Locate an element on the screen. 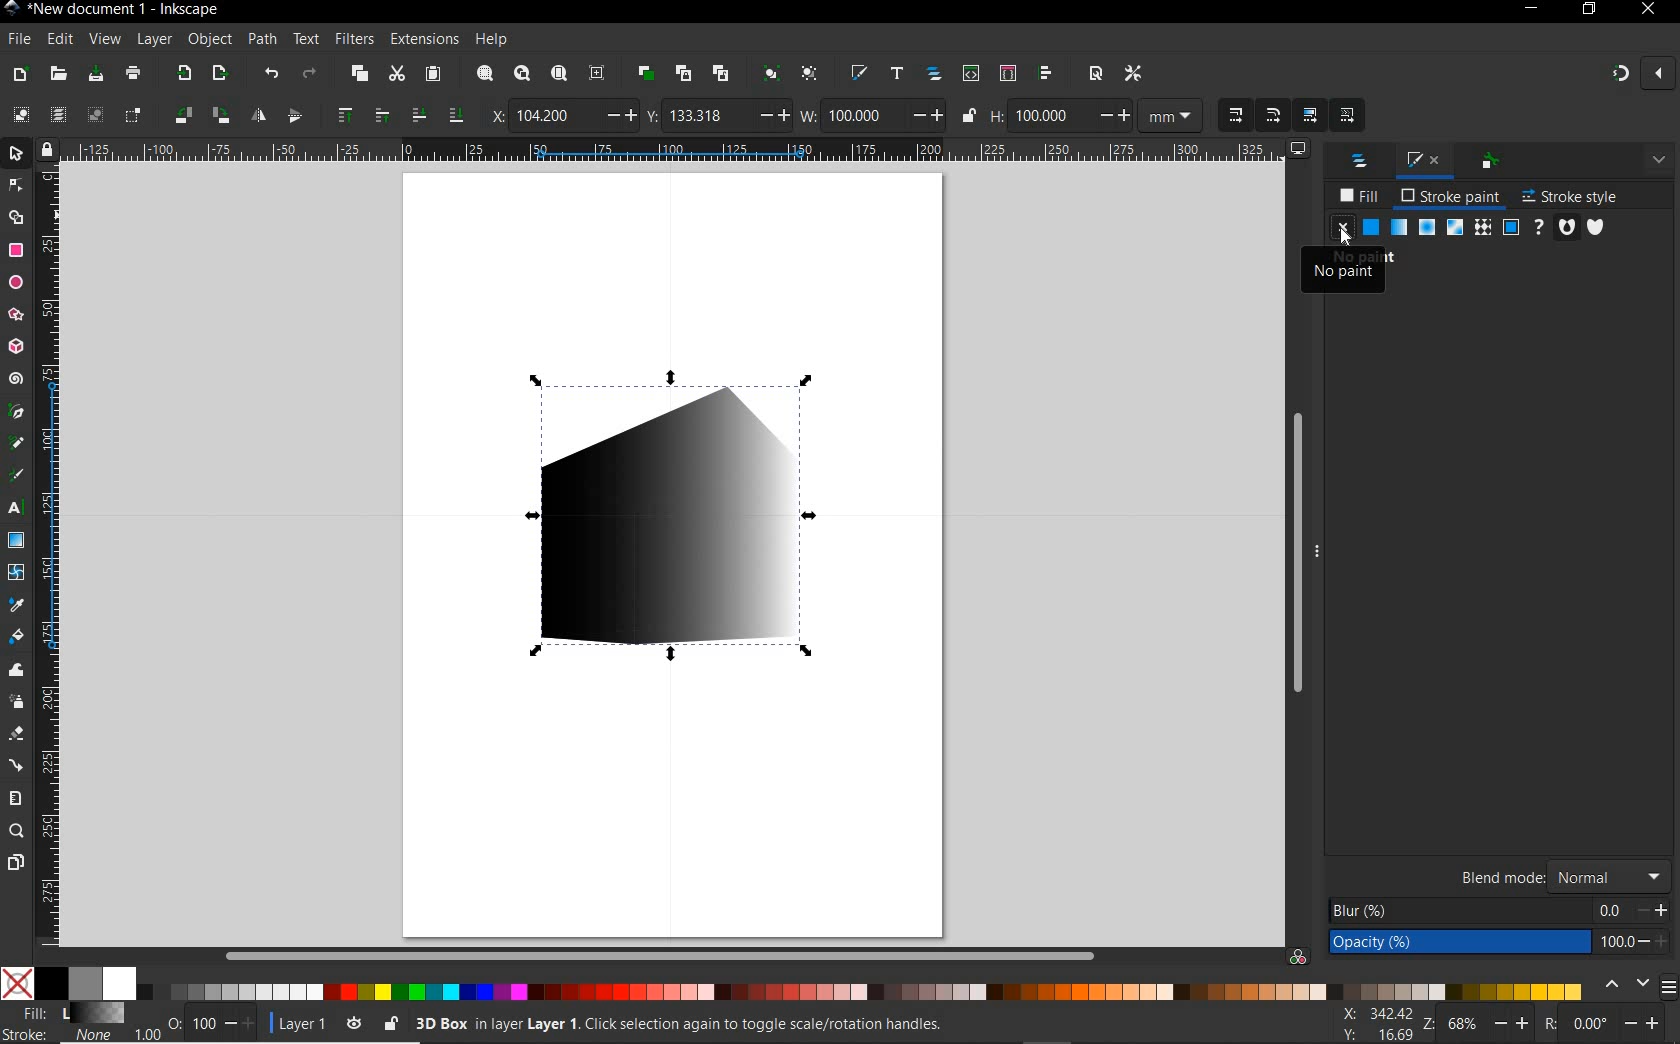 The image size is (1680, 1044). SCALING is located at coordinates (1274, 115).